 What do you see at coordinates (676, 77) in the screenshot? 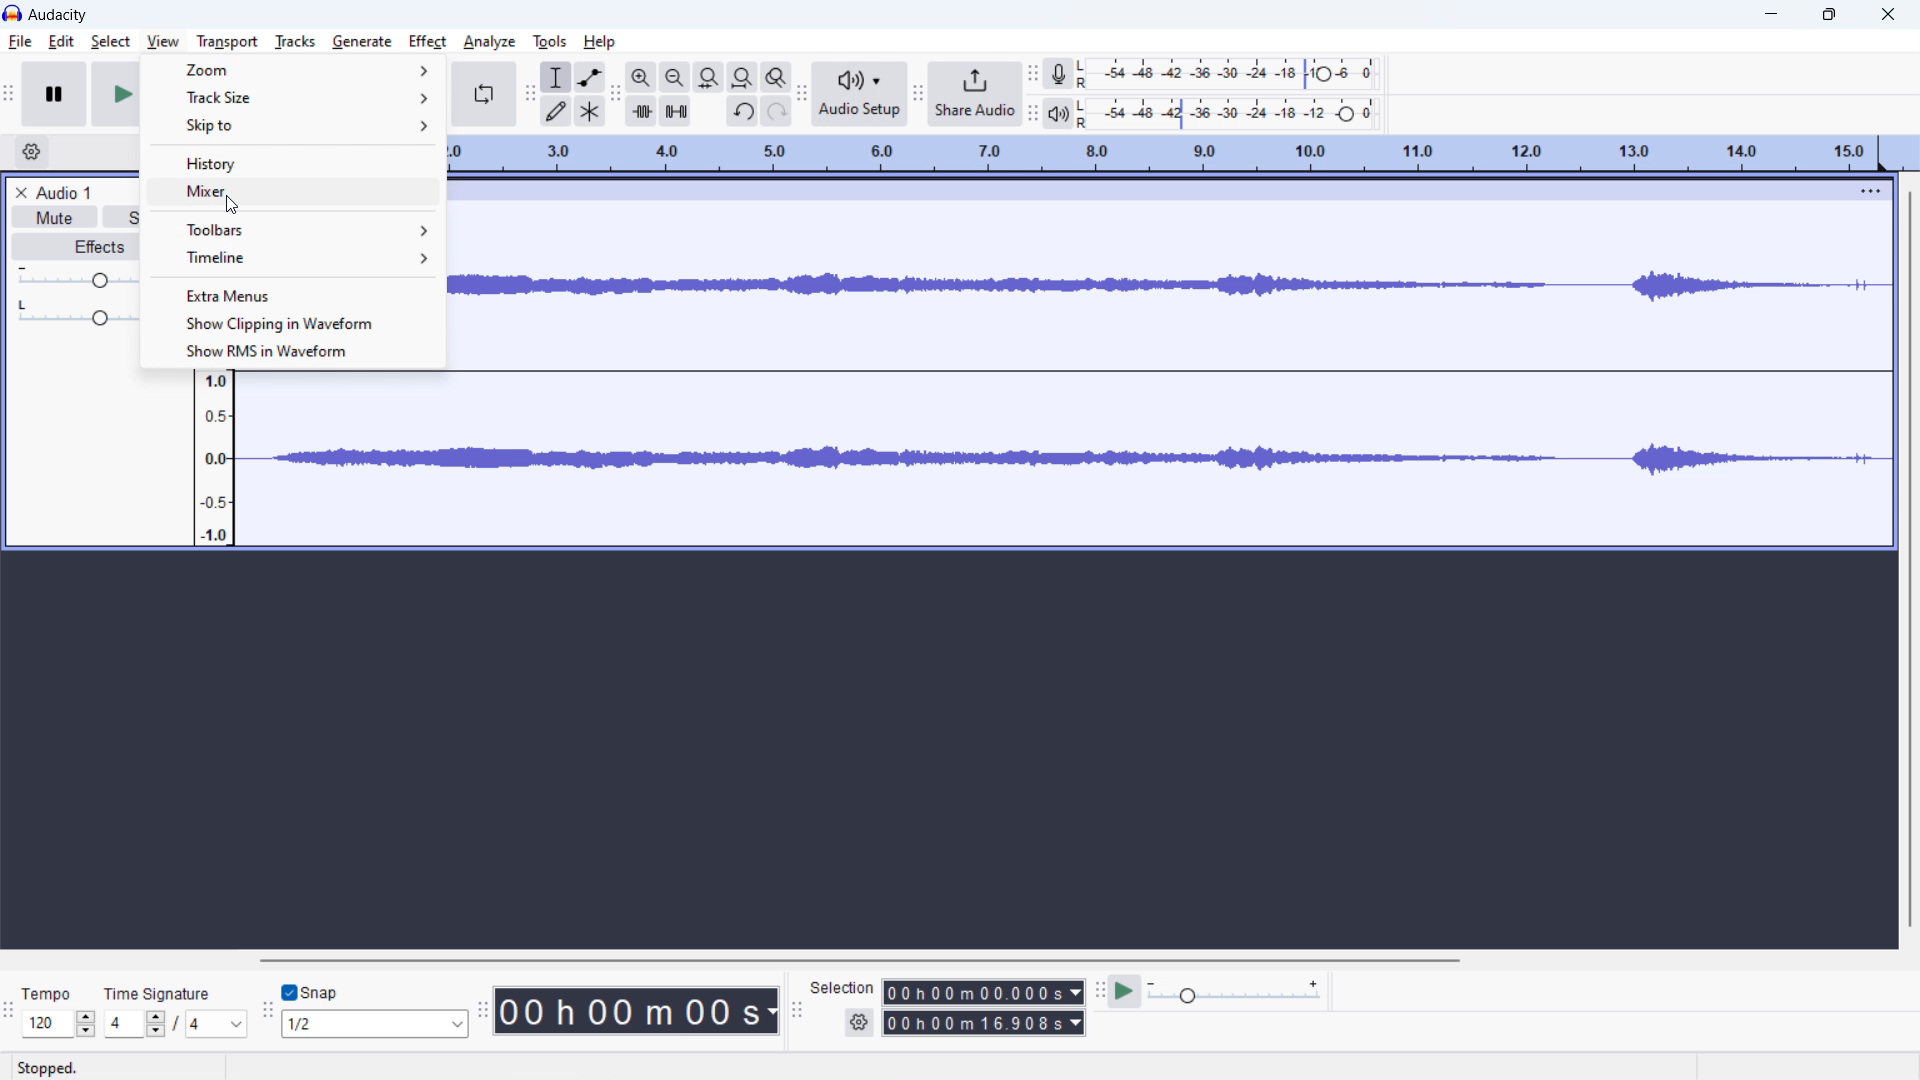
I see `zoom out` at bounding box center [676, 77].